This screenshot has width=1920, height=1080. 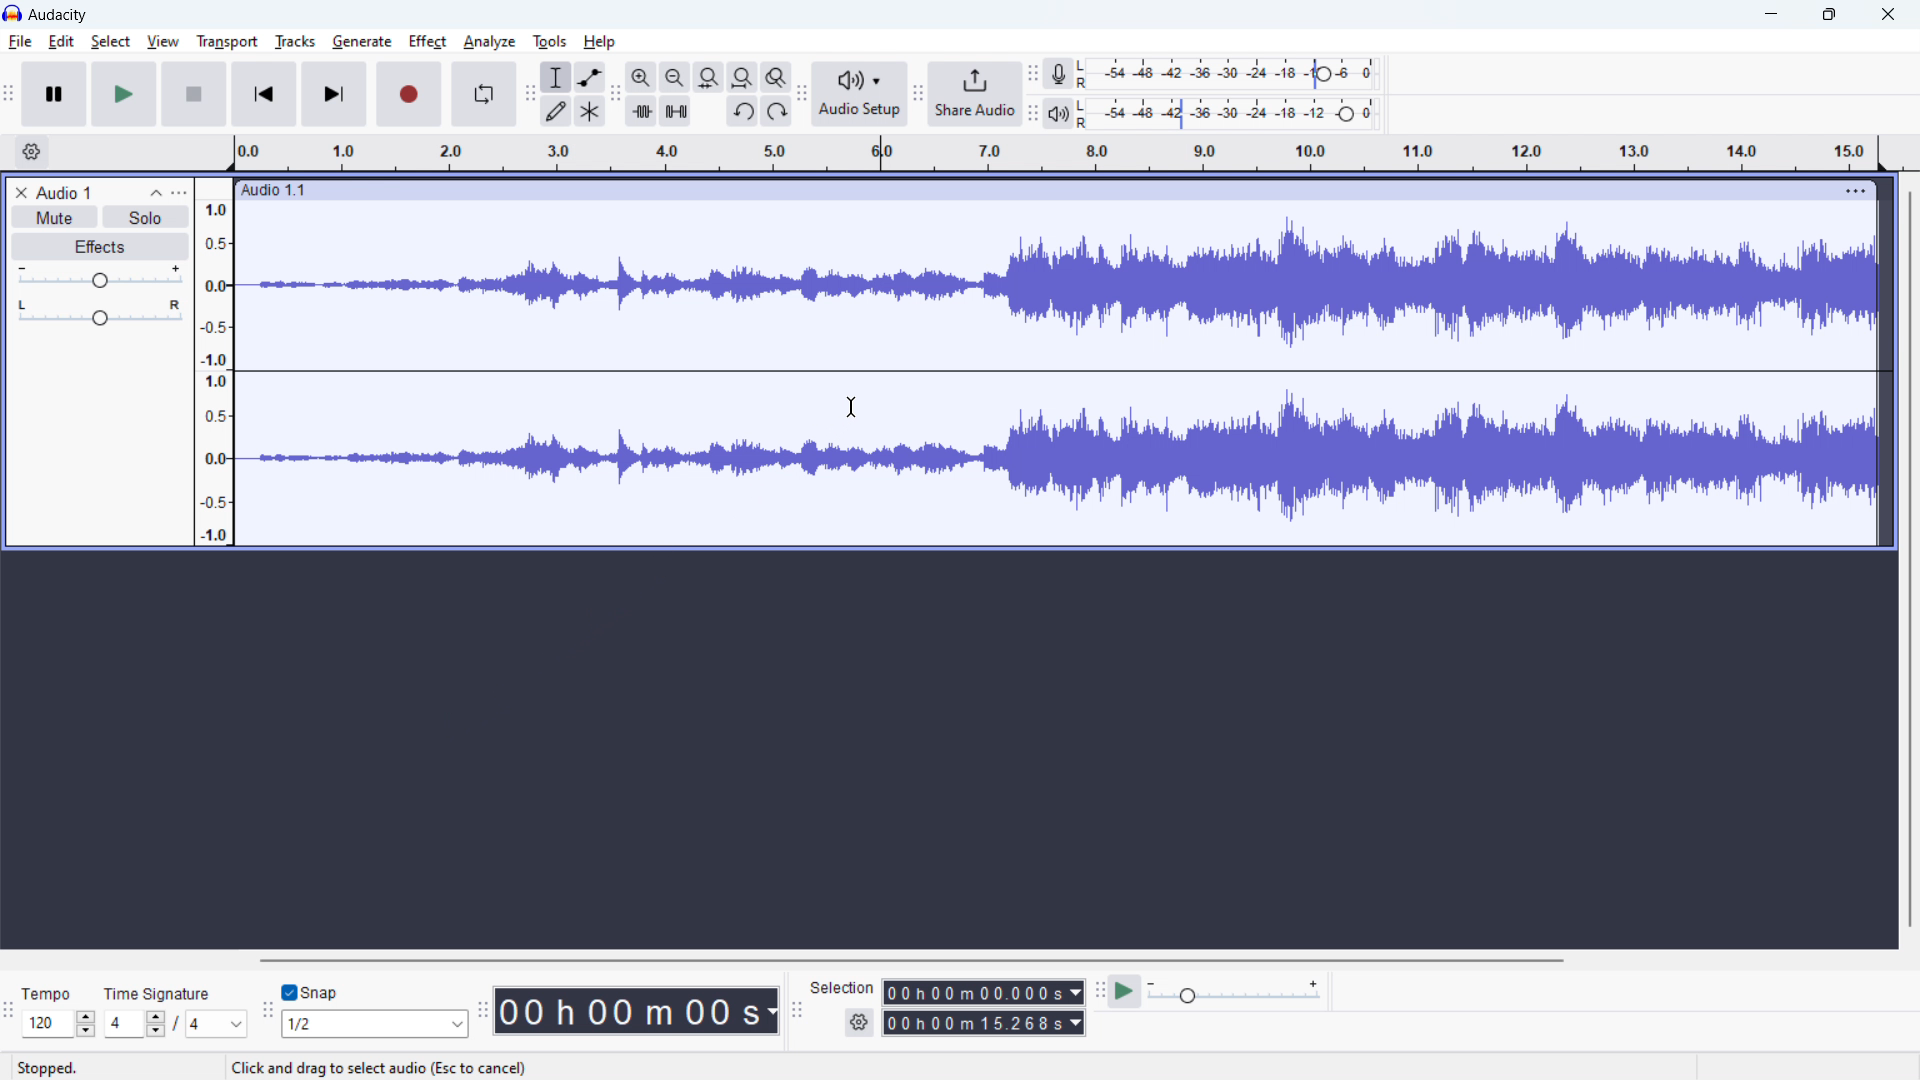 I want to click on fit selection to width, so click(x=710, y=77).